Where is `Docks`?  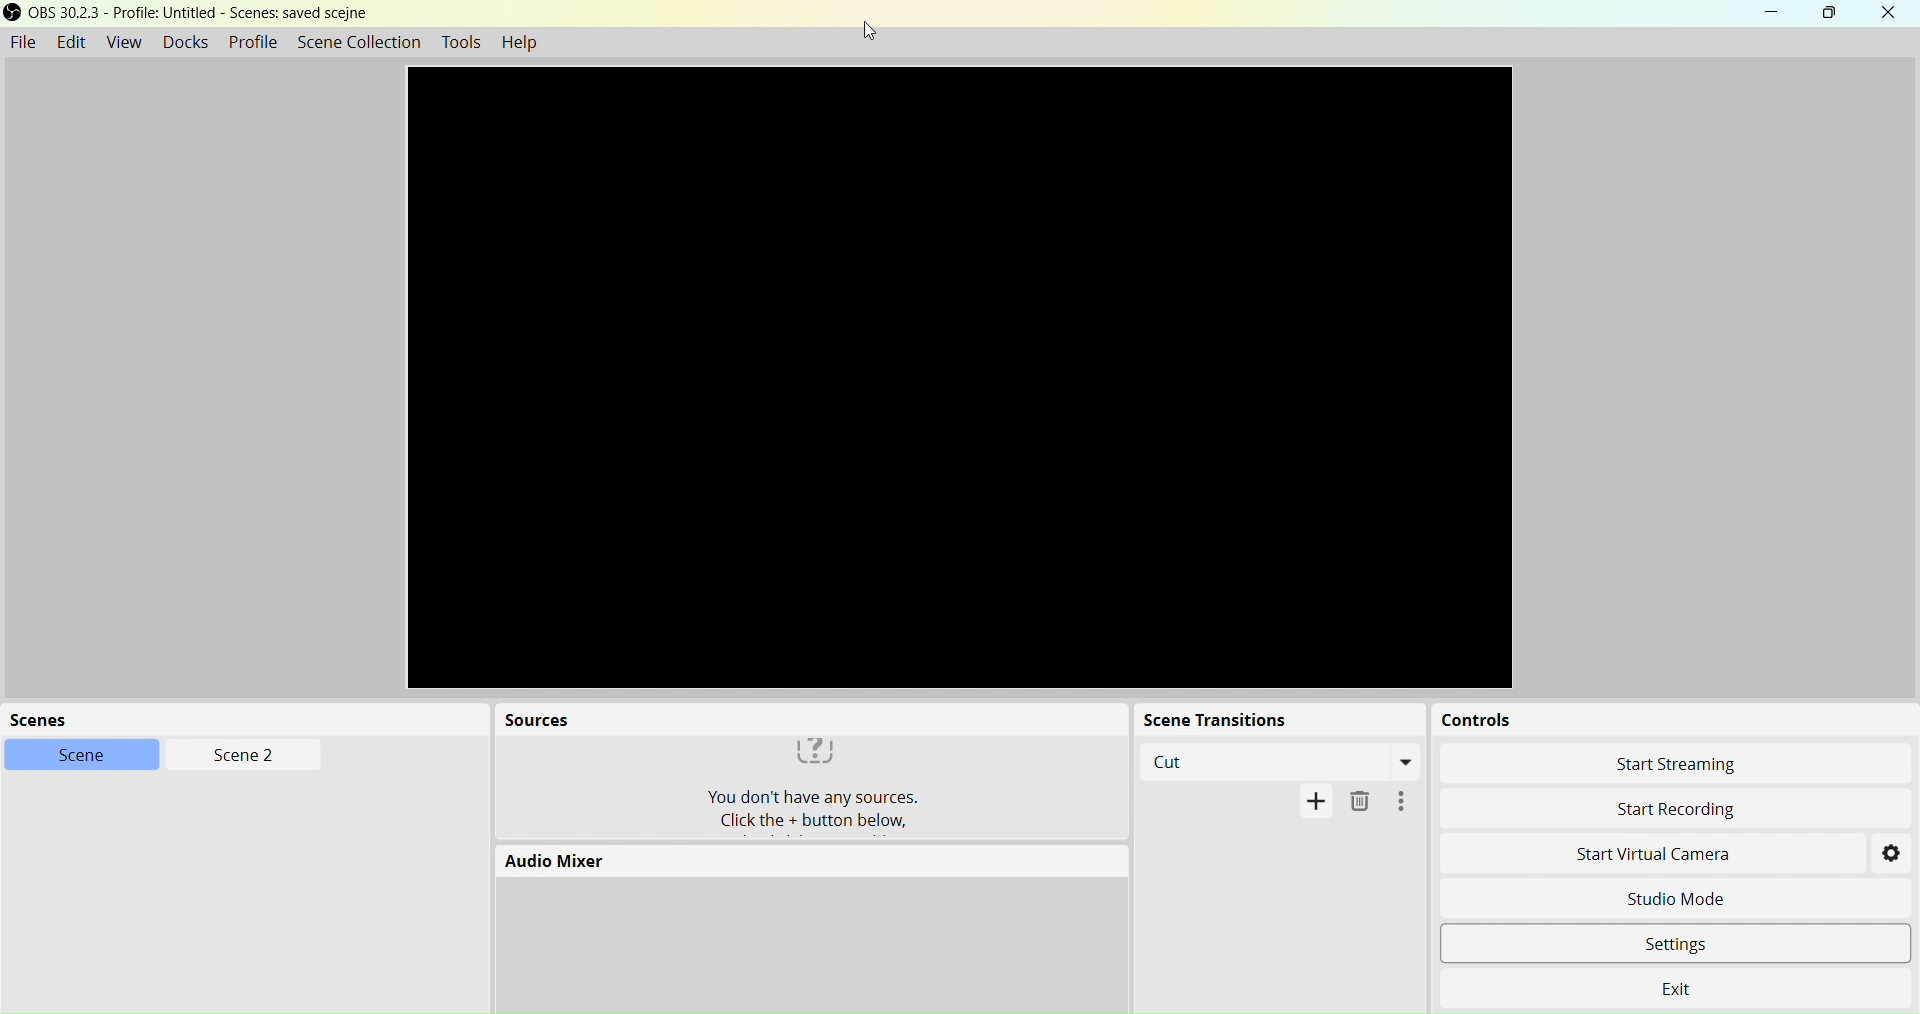
Docks is located at coordinates (183, 41).